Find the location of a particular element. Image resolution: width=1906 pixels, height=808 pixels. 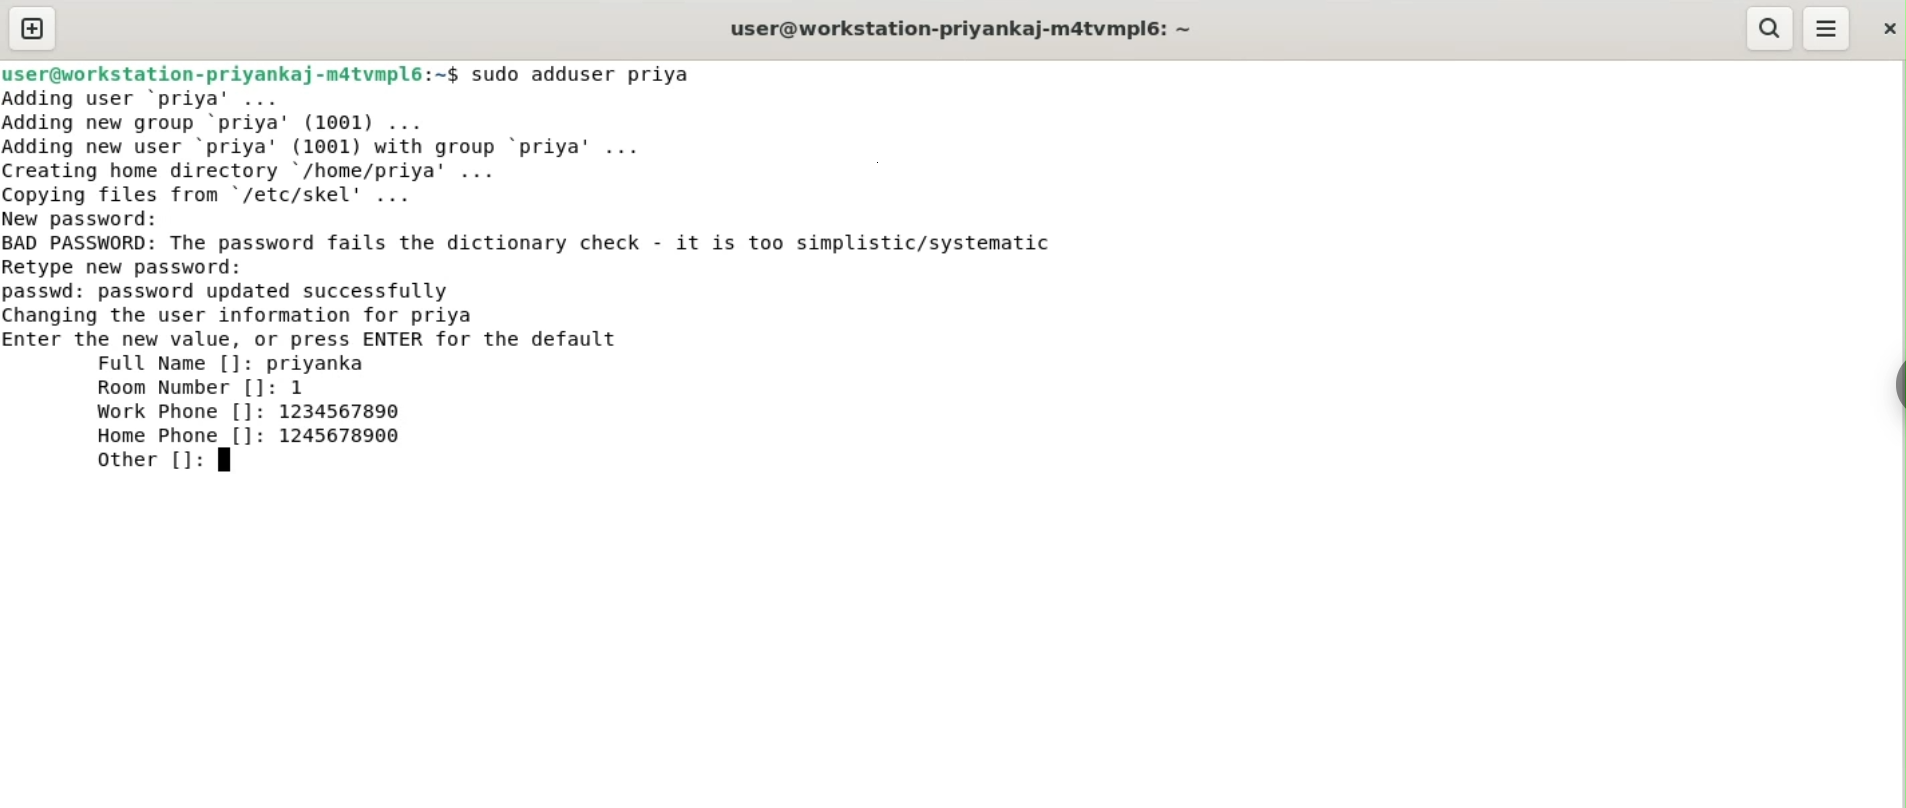

new tab is located at coordinates (32, 28).